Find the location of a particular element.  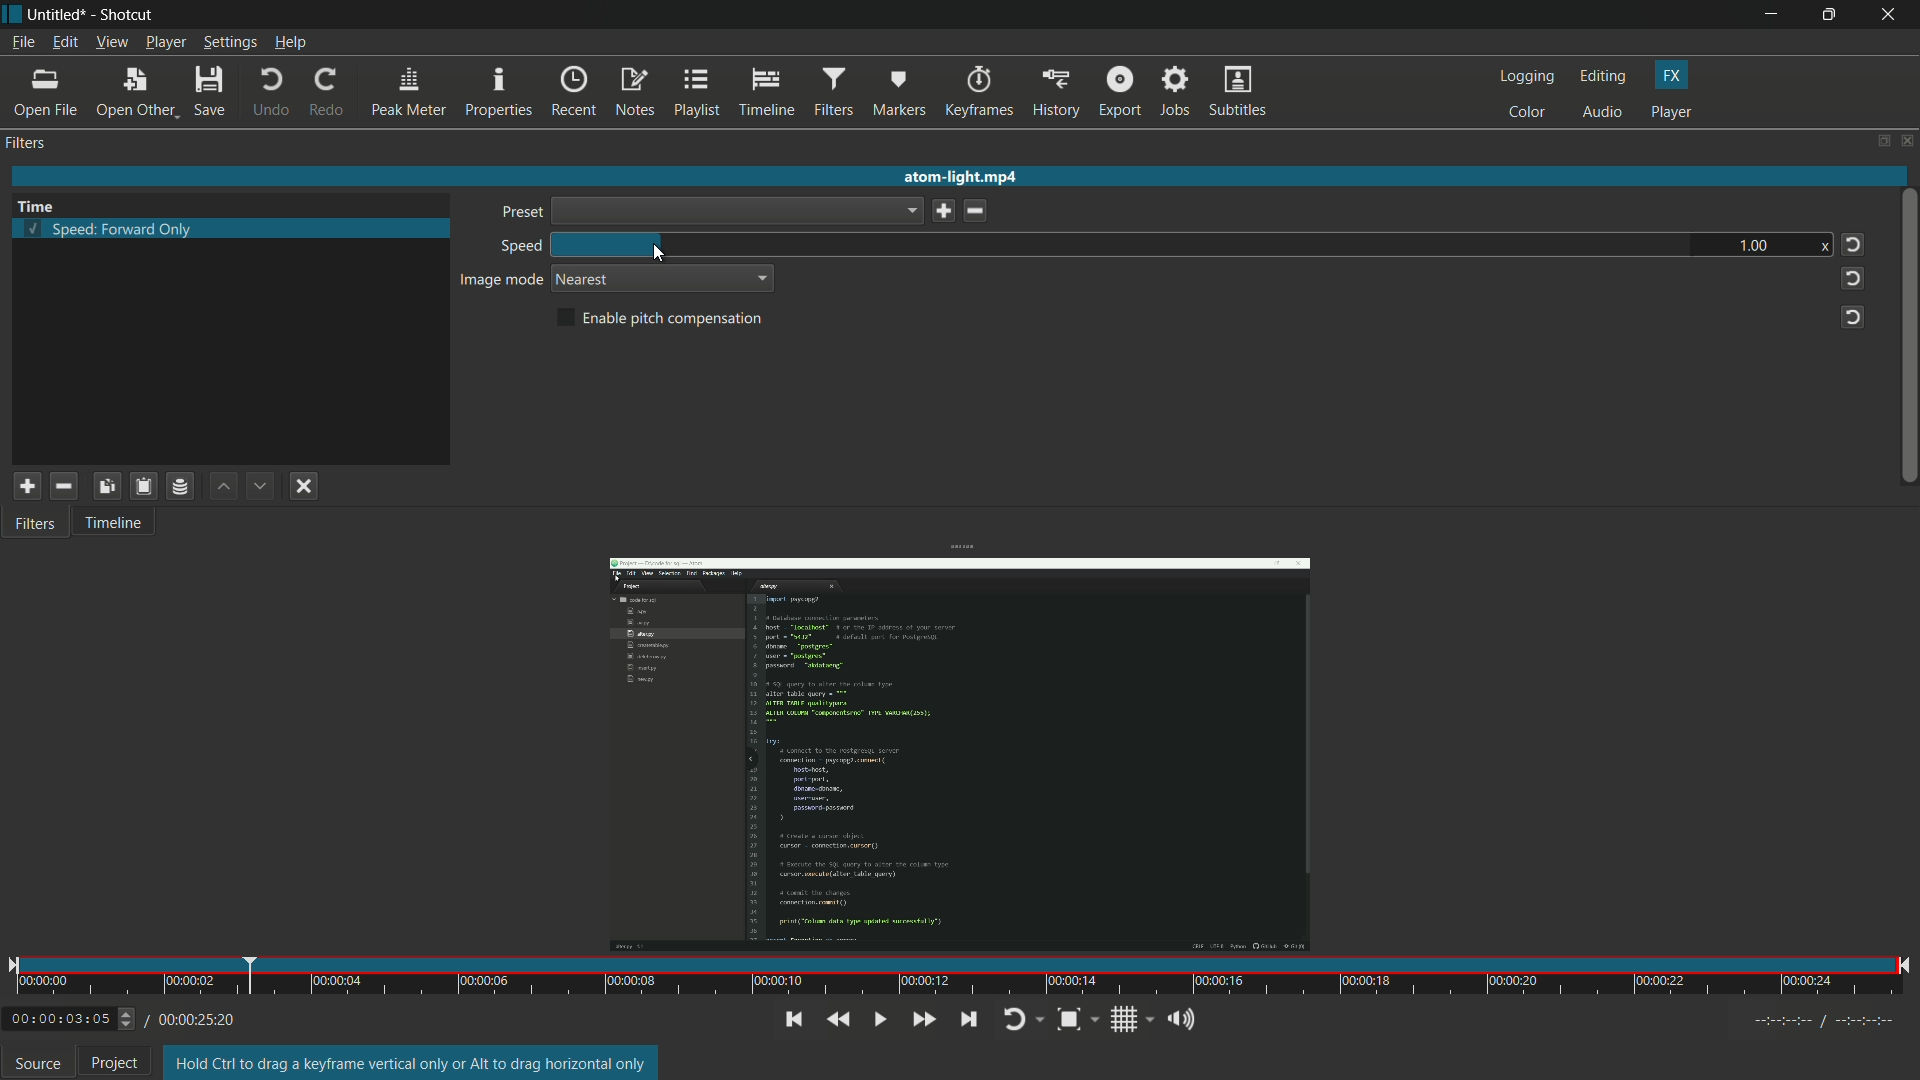

filters is located at coordinates (28, 143).